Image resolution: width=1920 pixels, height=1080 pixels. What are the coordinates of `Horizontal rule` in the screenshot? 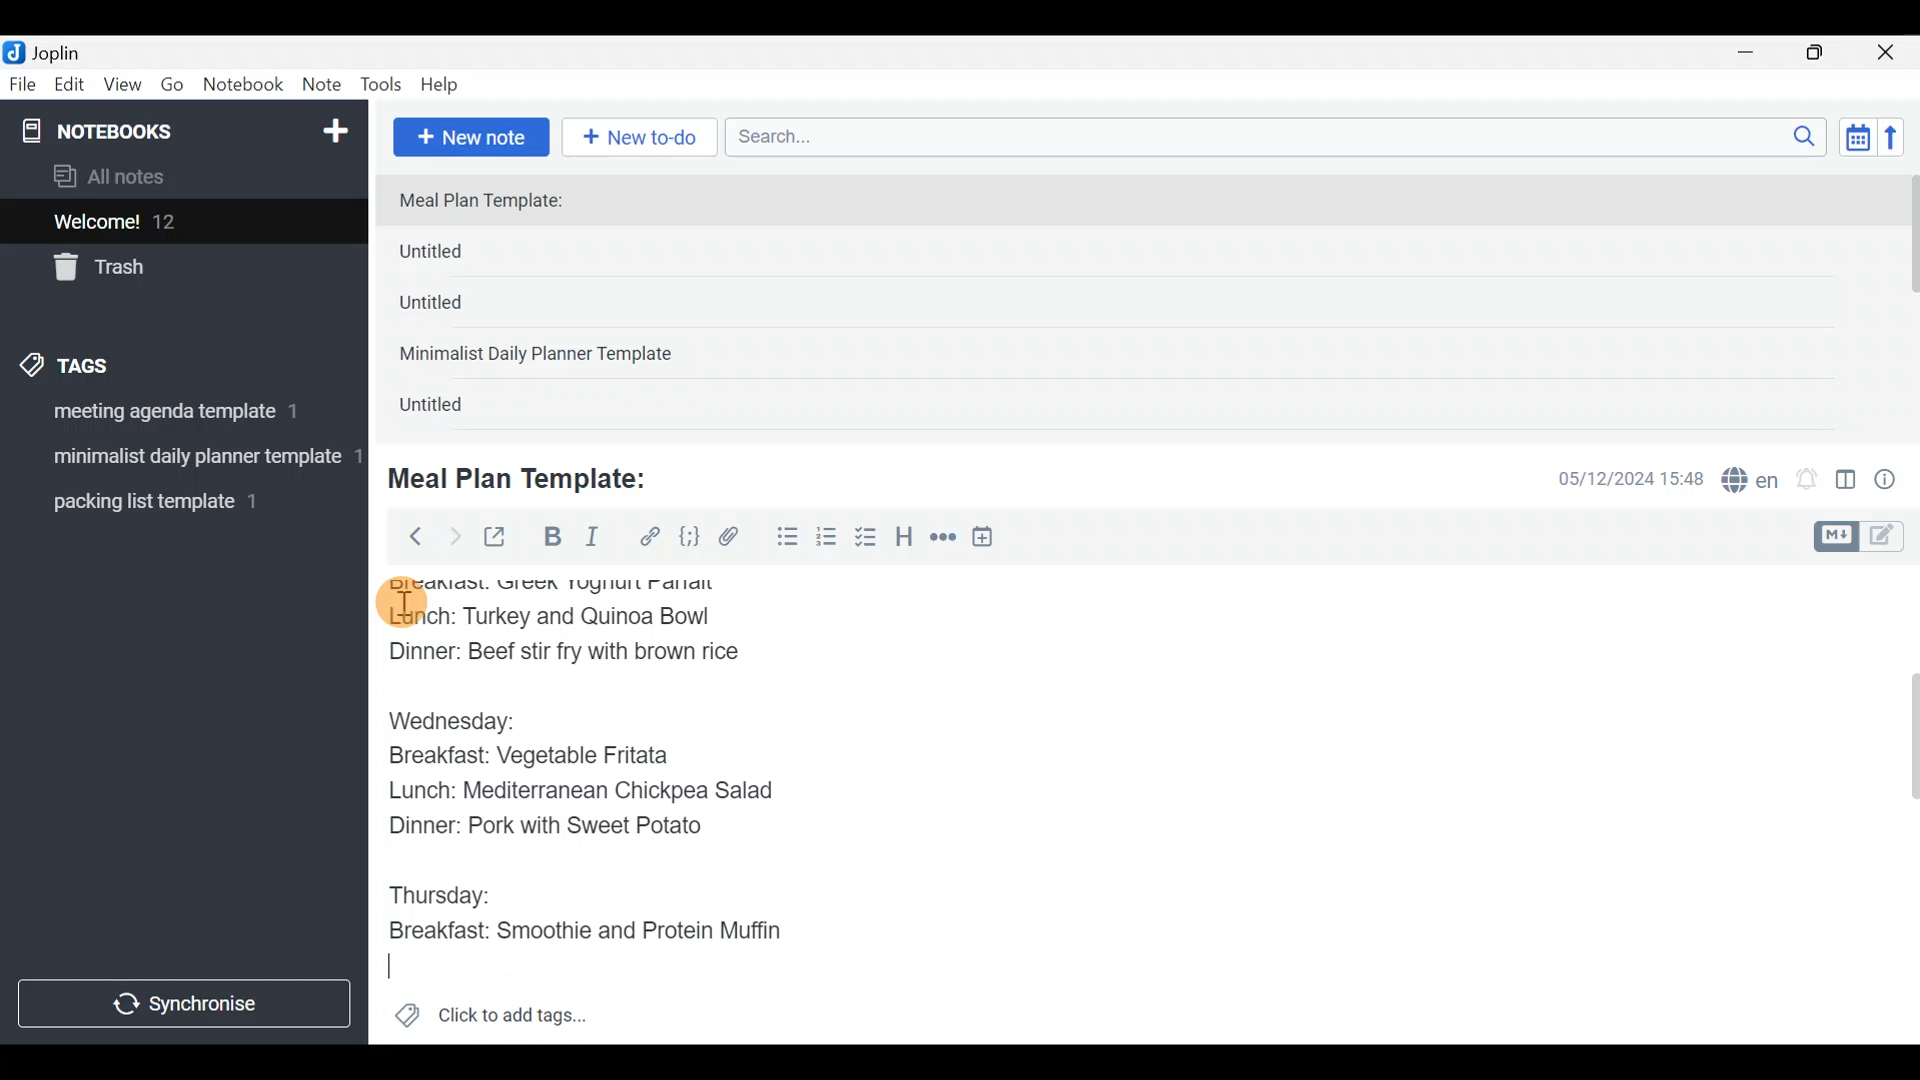 It's located at (943, 539).